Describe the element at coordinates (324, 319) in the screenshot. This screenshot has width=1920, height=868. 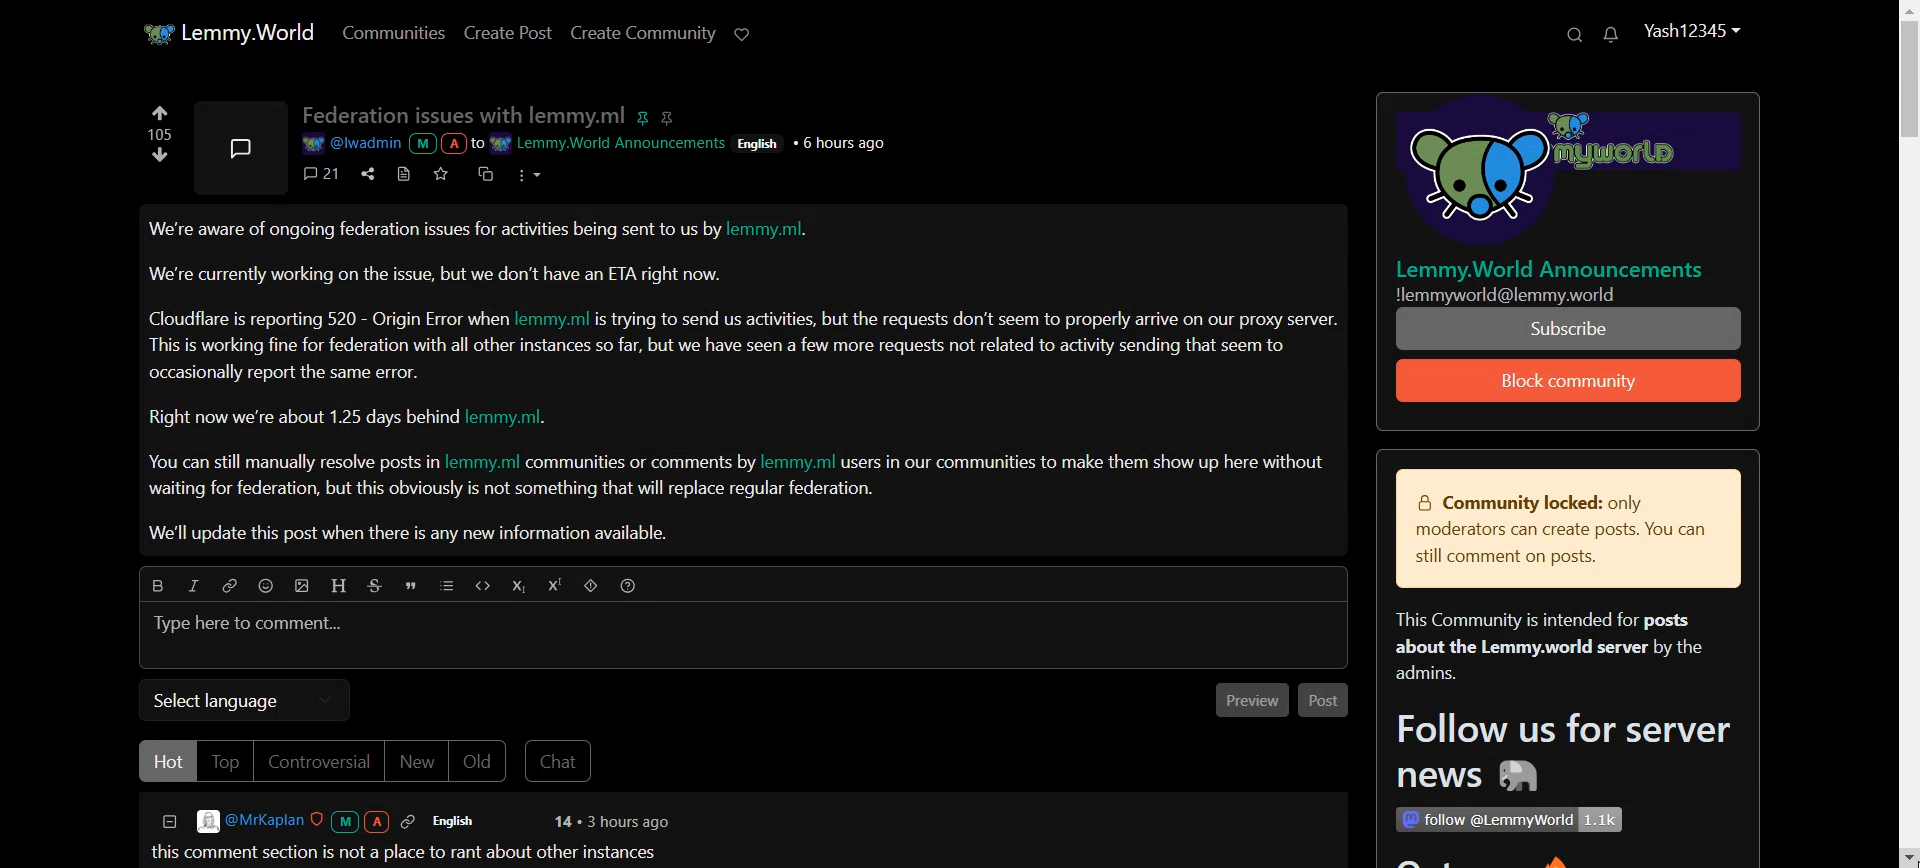
I see `Cloudflare is reporting 520 - Origin Error wher` at that location.